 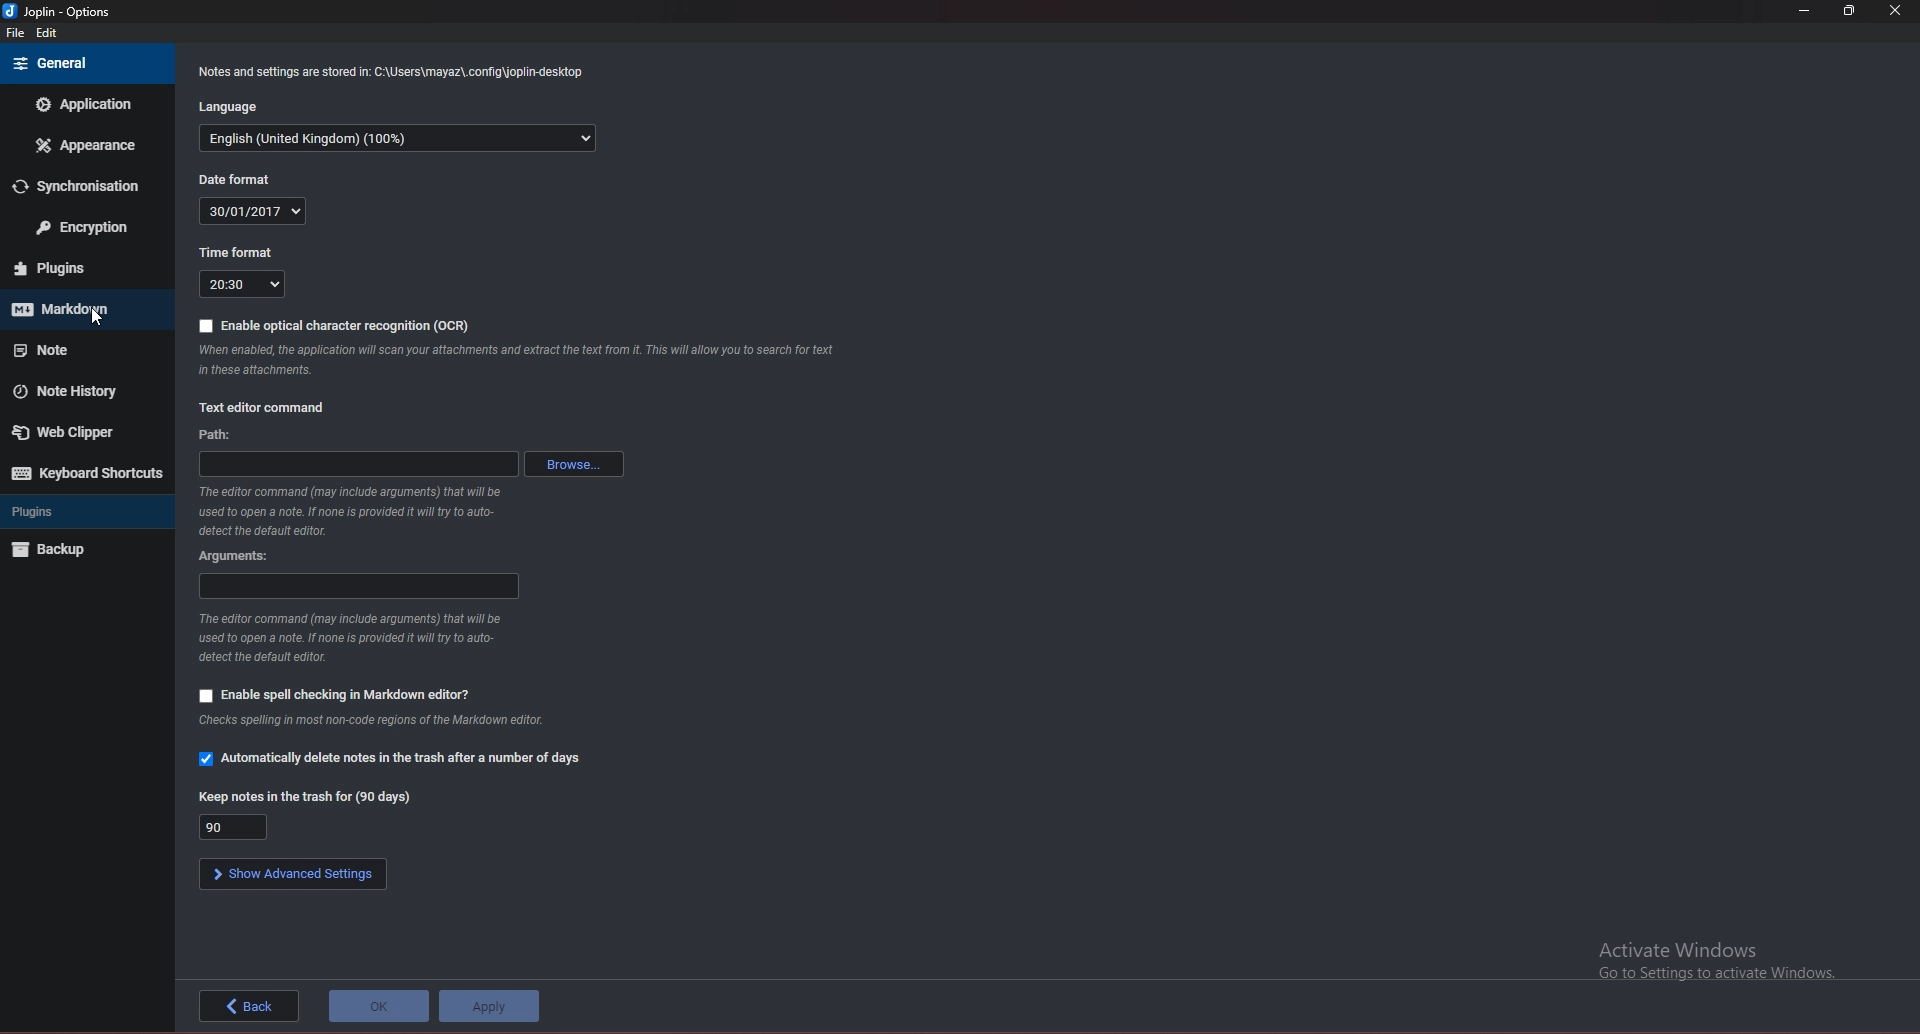 What do you see at coordinates (489, 1006) in the screenshot?
I see `apply` at bounding box center [489, 1006].